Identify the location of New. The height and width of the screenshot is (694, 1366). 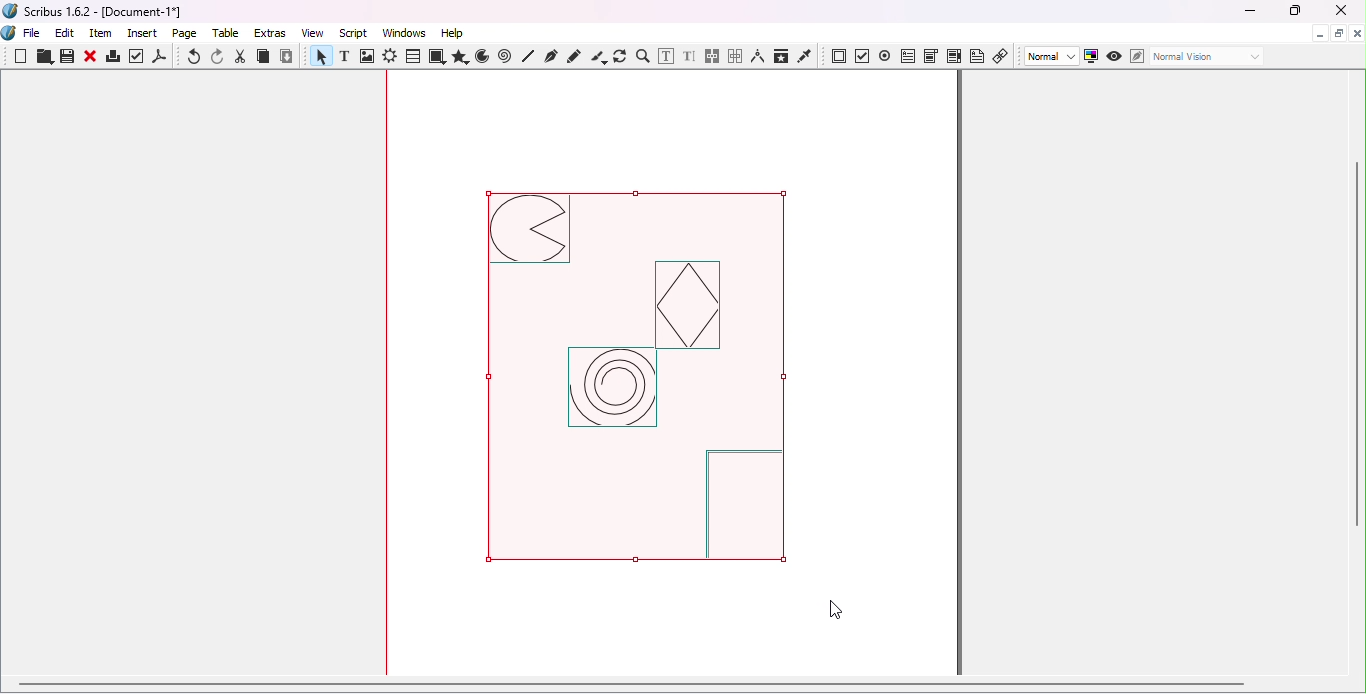
(21, 56).